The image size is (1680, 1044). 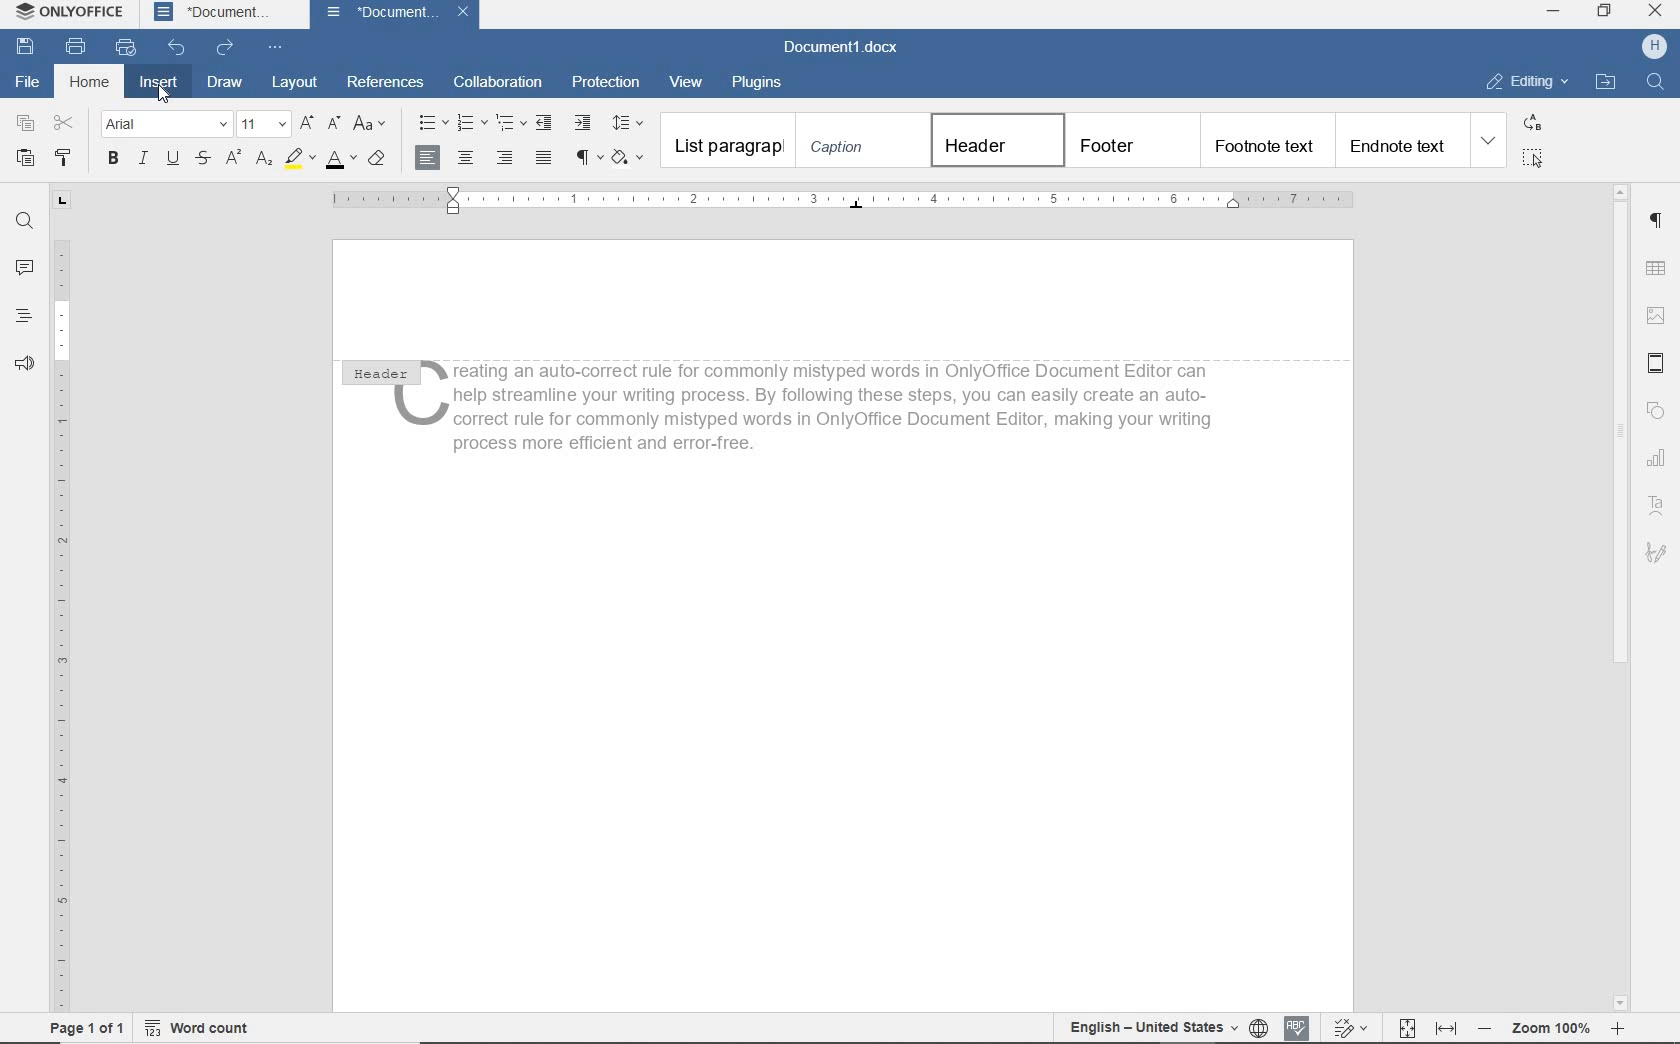 I want to click on HEADING 3, so click(x=1264, y=140).